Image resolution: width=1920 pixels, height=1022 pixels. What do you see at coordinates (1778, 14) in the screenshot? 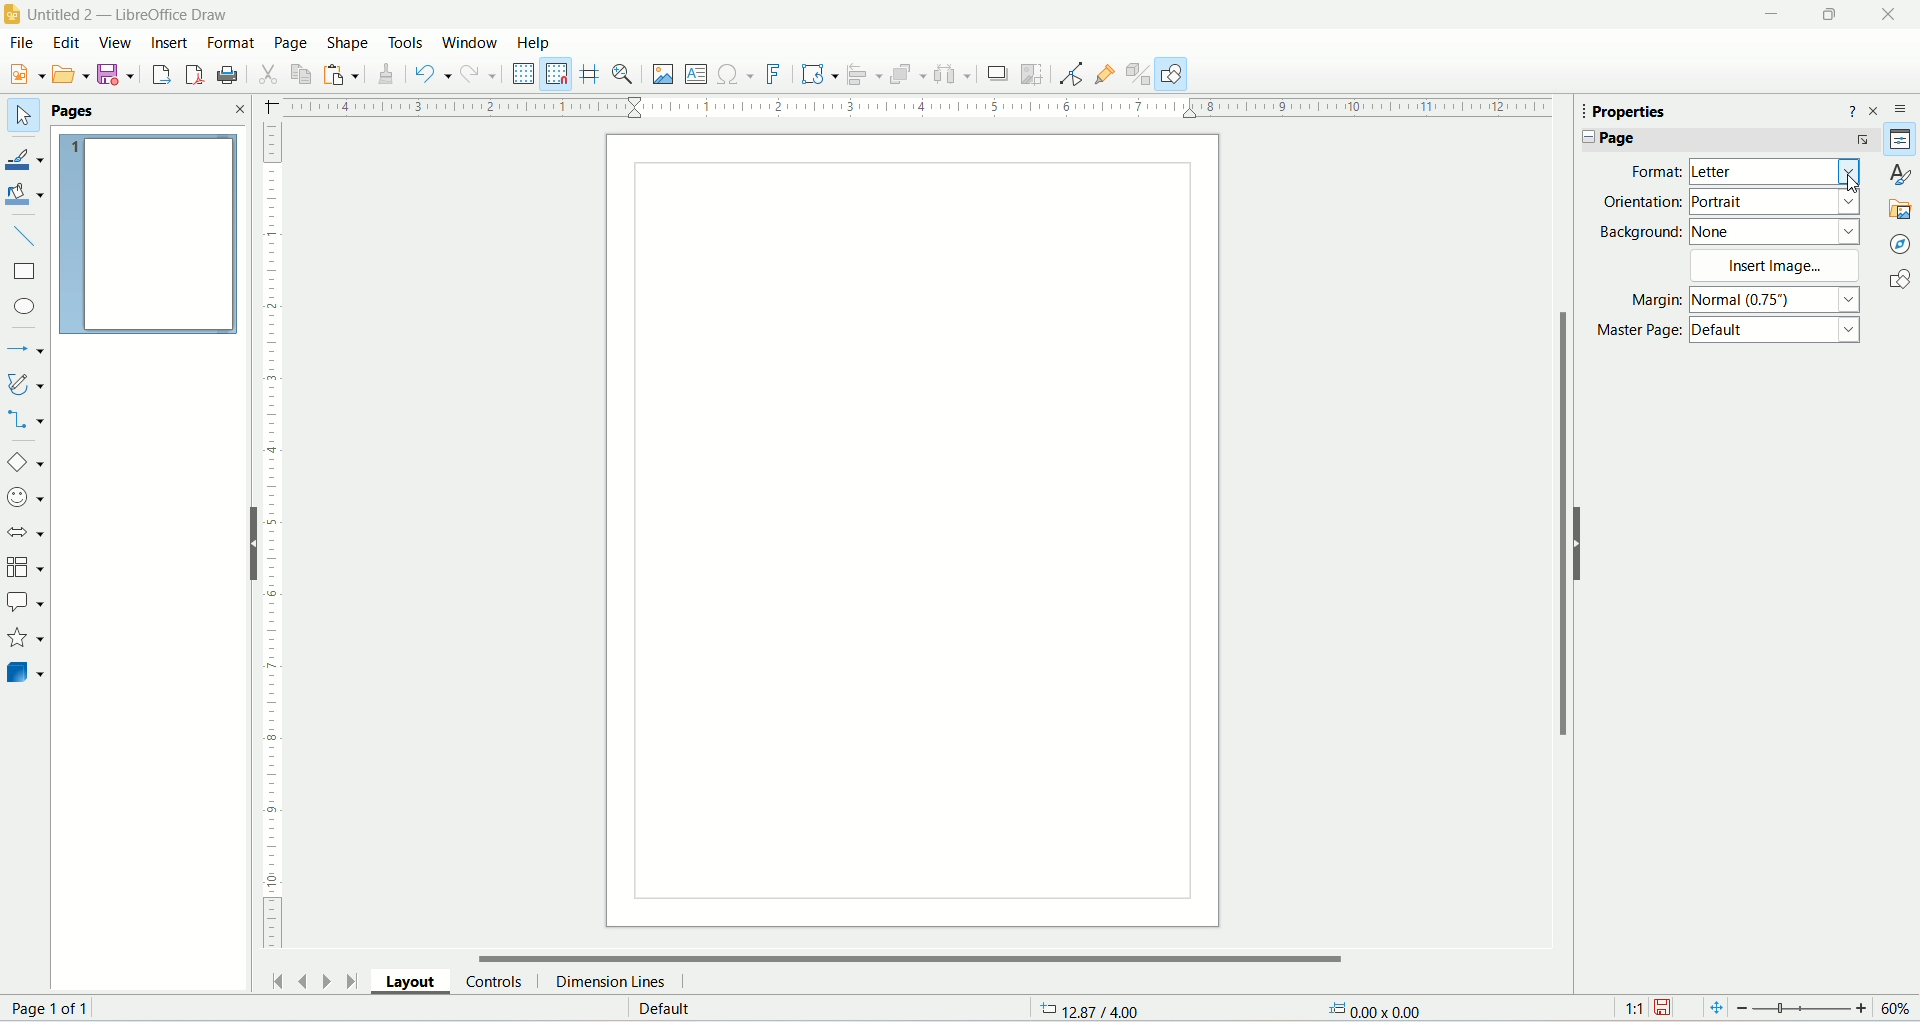
I see `minimize` at bounding box center [1778, 14].